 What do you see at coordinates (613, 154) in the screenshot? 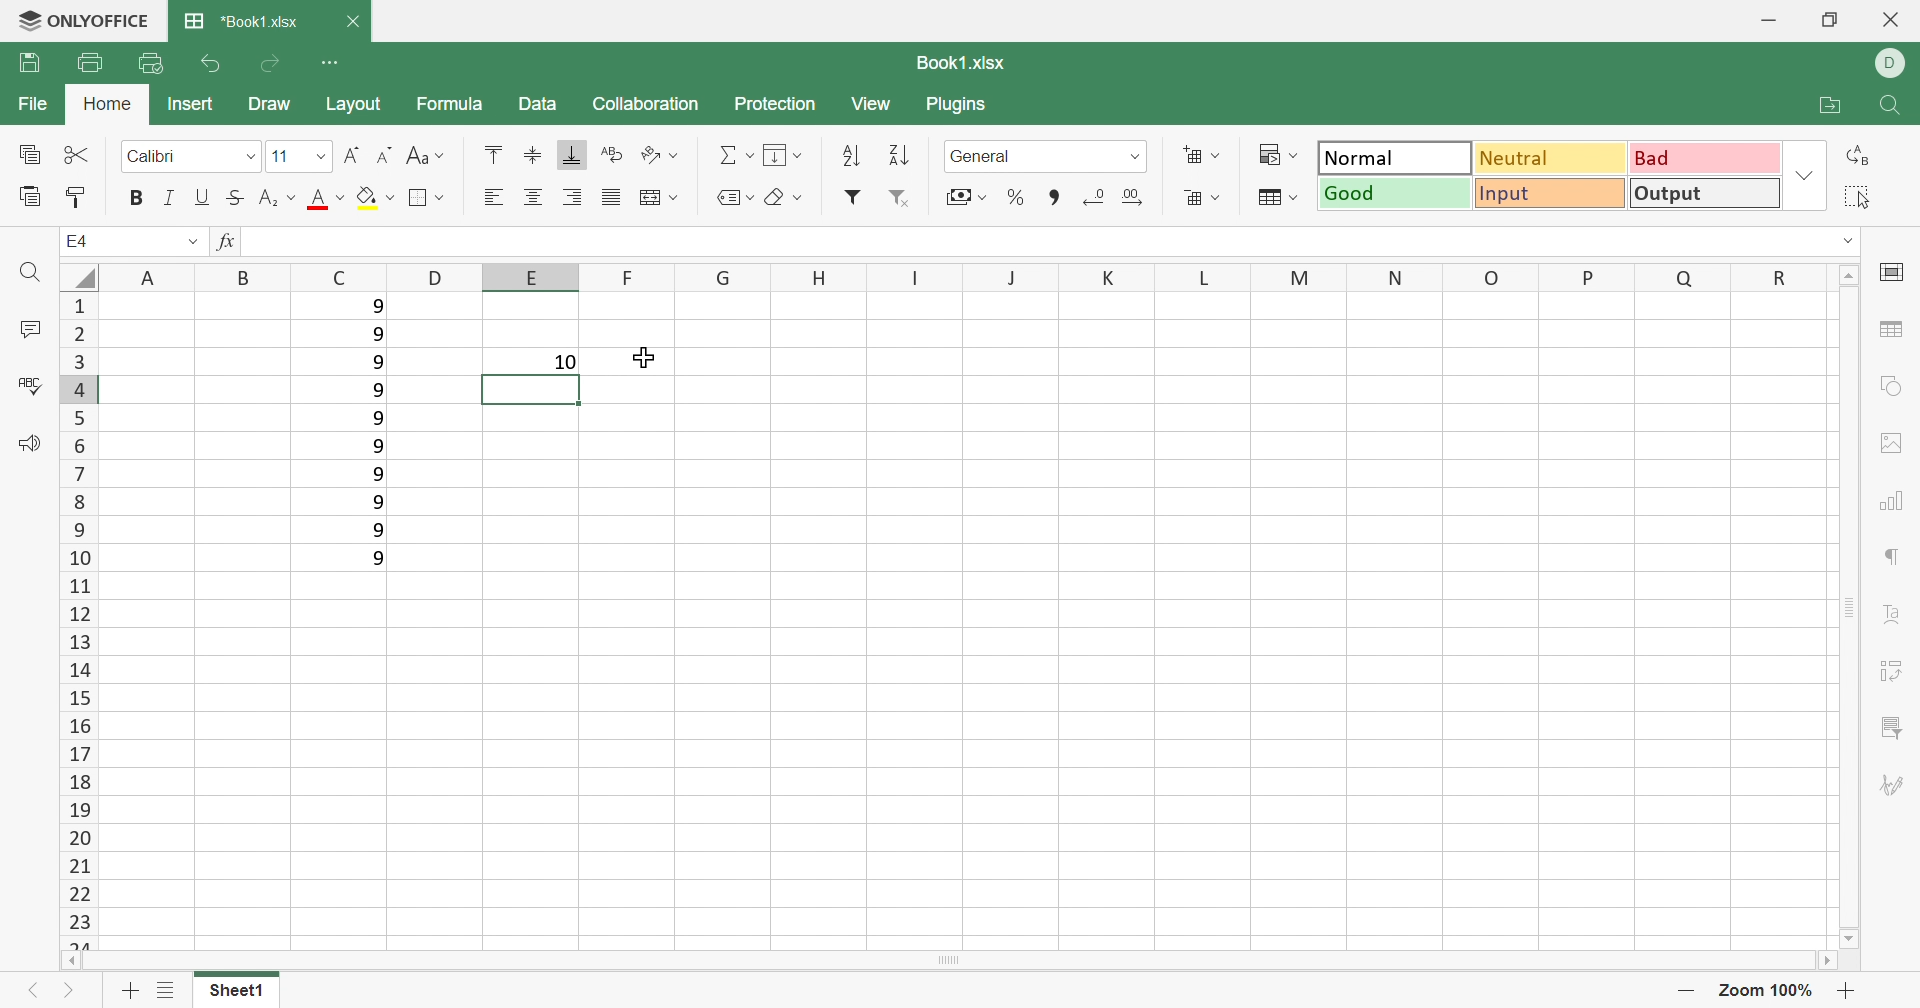
I see `Wrap Text` at bounding box center [613, 154].